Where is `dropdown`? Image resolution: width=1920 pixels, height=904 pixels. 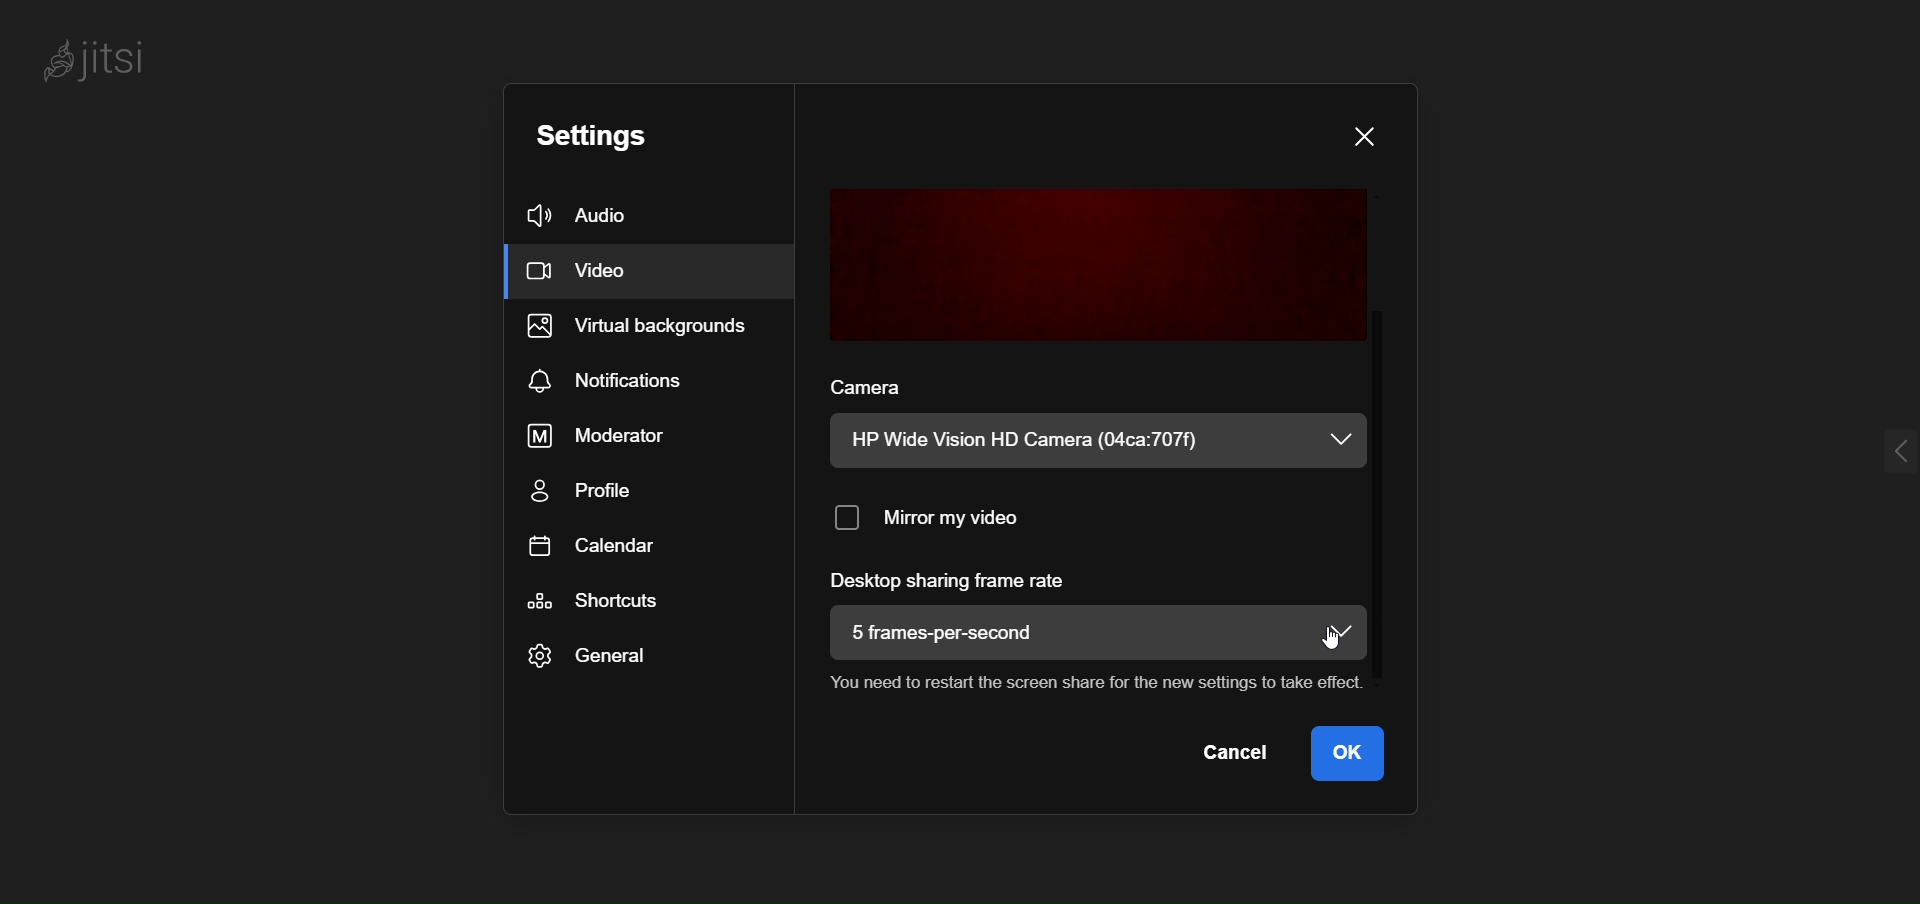 dropdown is located at coordinates (1339, 632).